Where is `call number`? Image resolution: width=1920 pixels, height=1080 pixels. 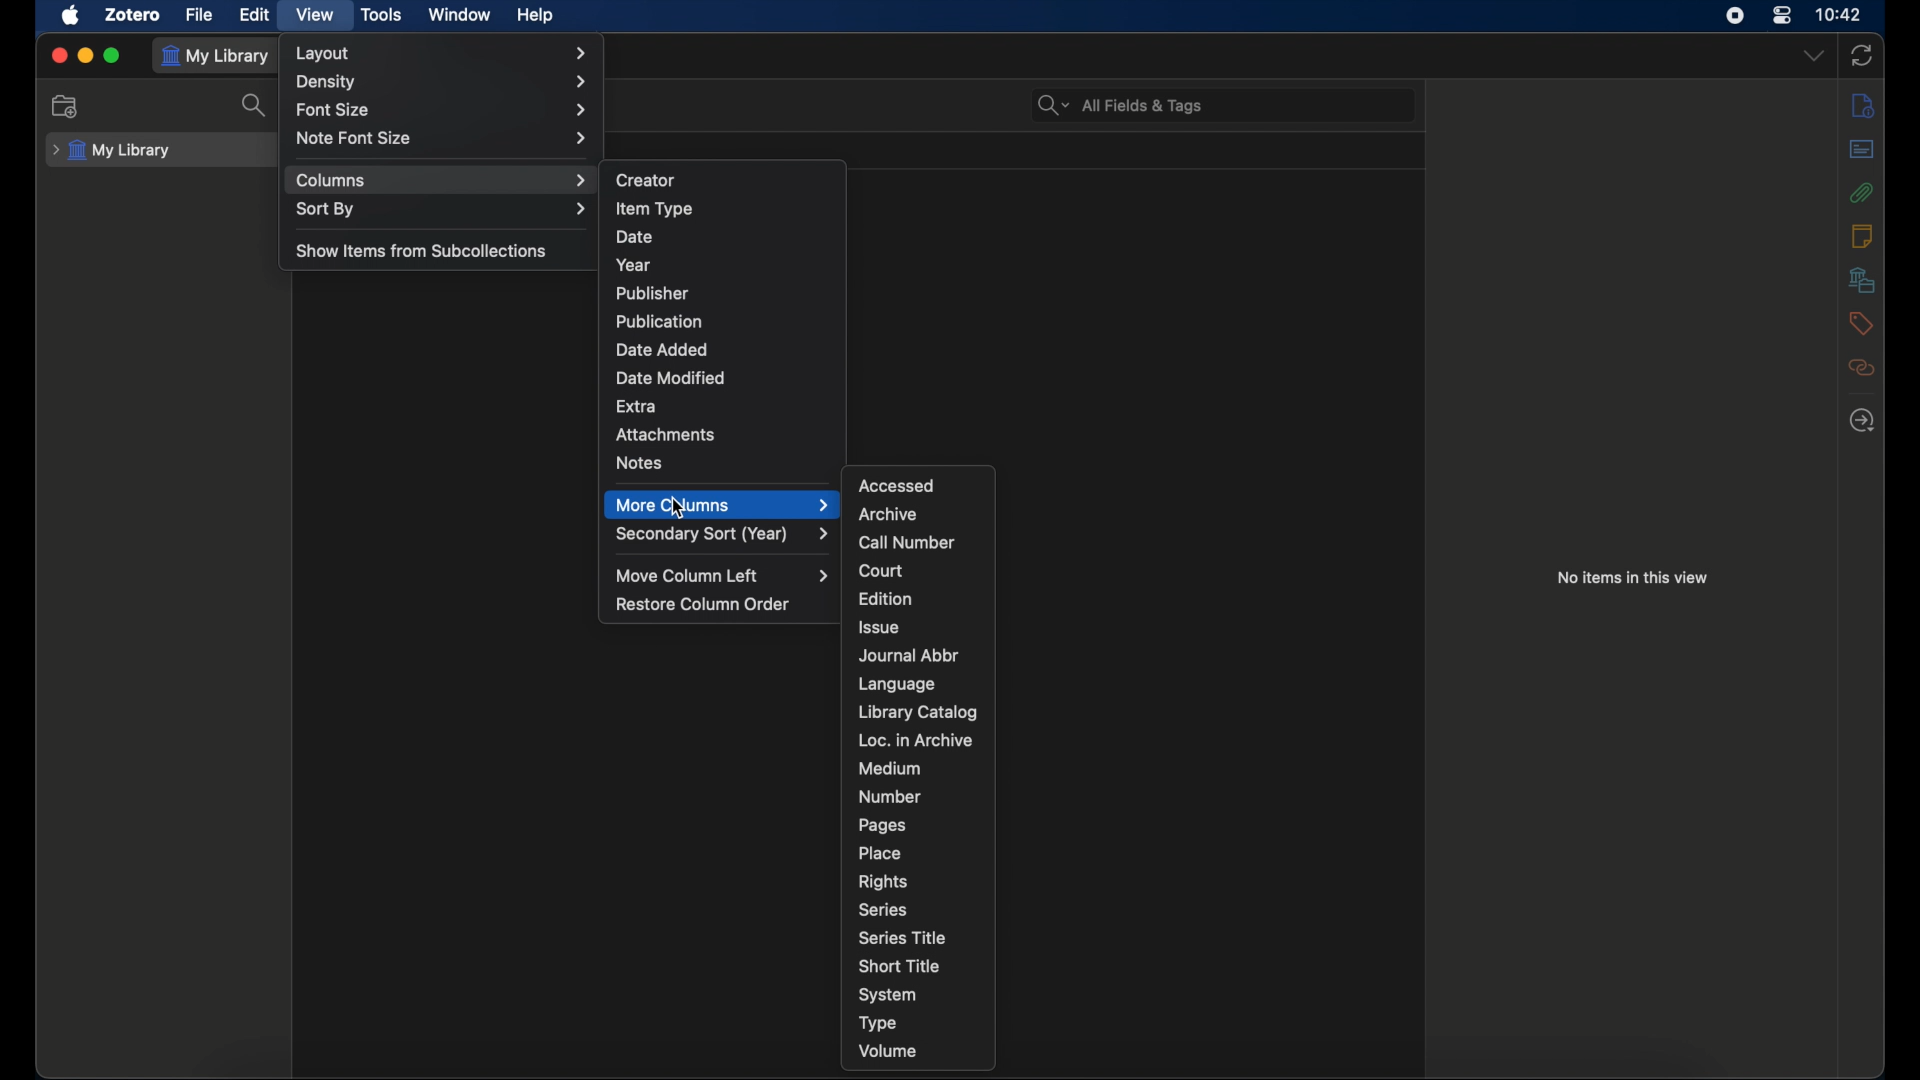
call number is located at coordinates (908, 543).